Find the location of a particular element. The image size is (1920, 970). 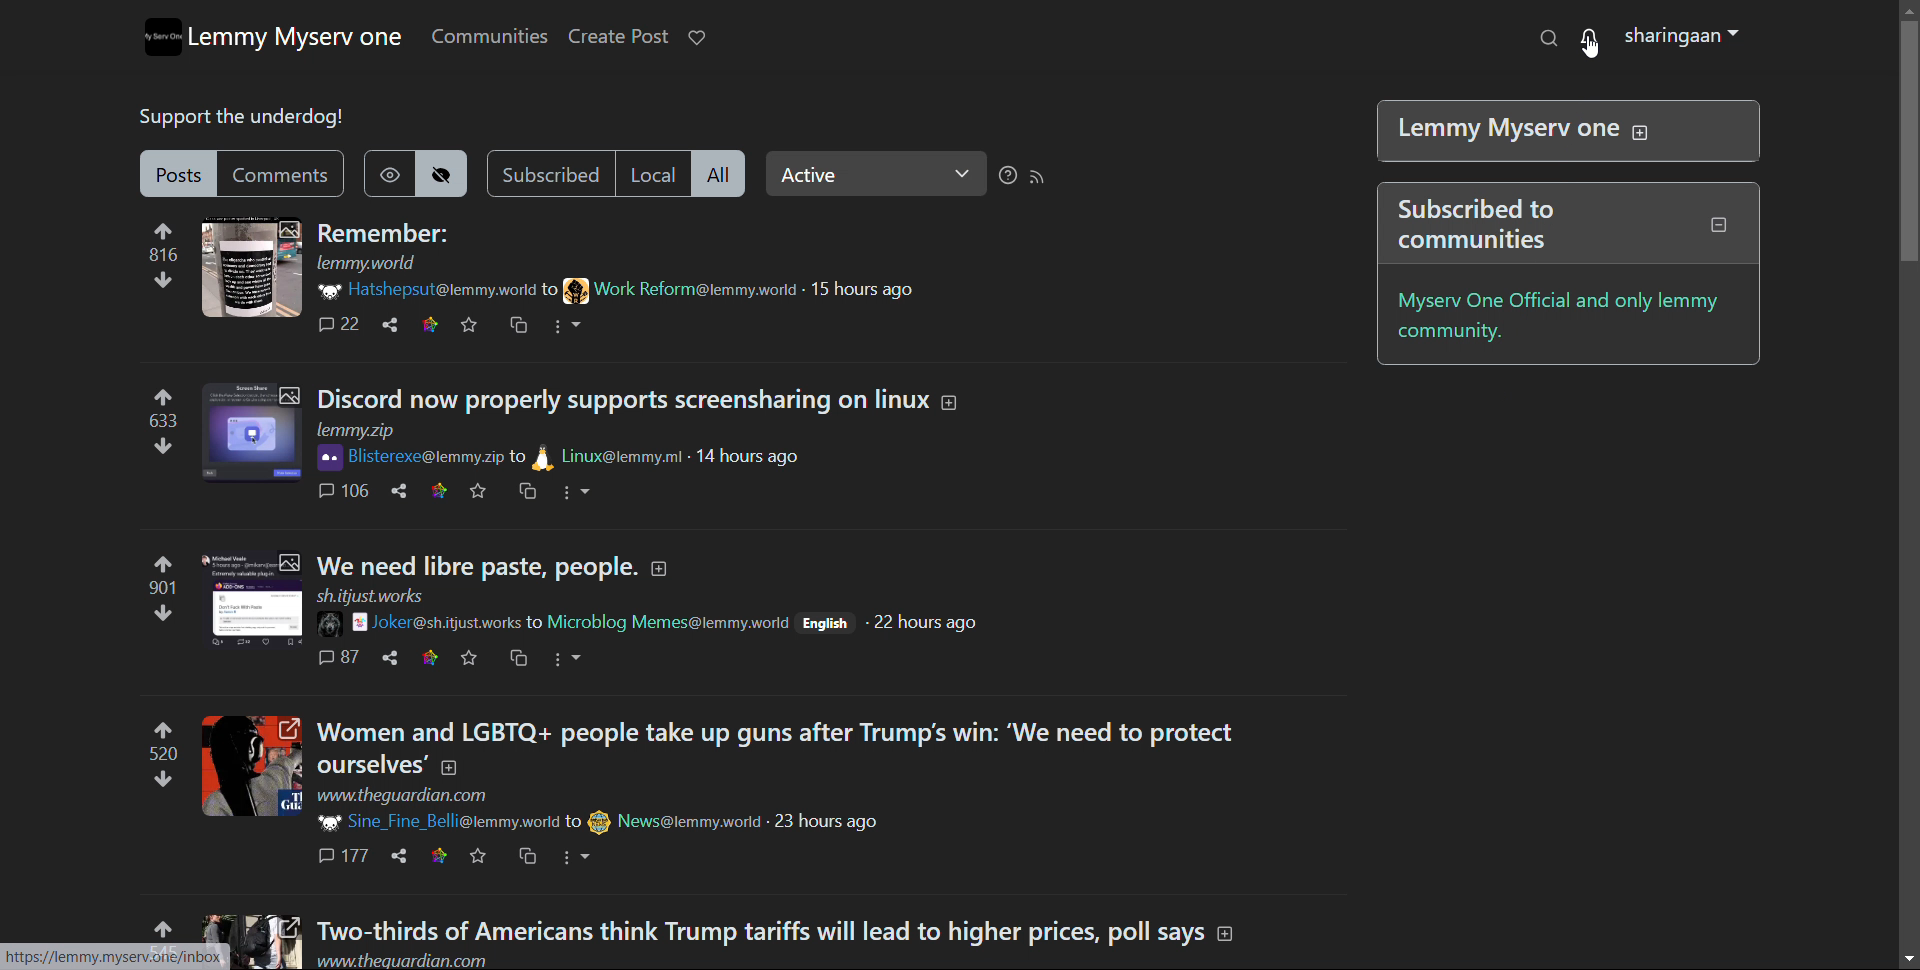

show hidden posts is located at coordinates (386, 173).